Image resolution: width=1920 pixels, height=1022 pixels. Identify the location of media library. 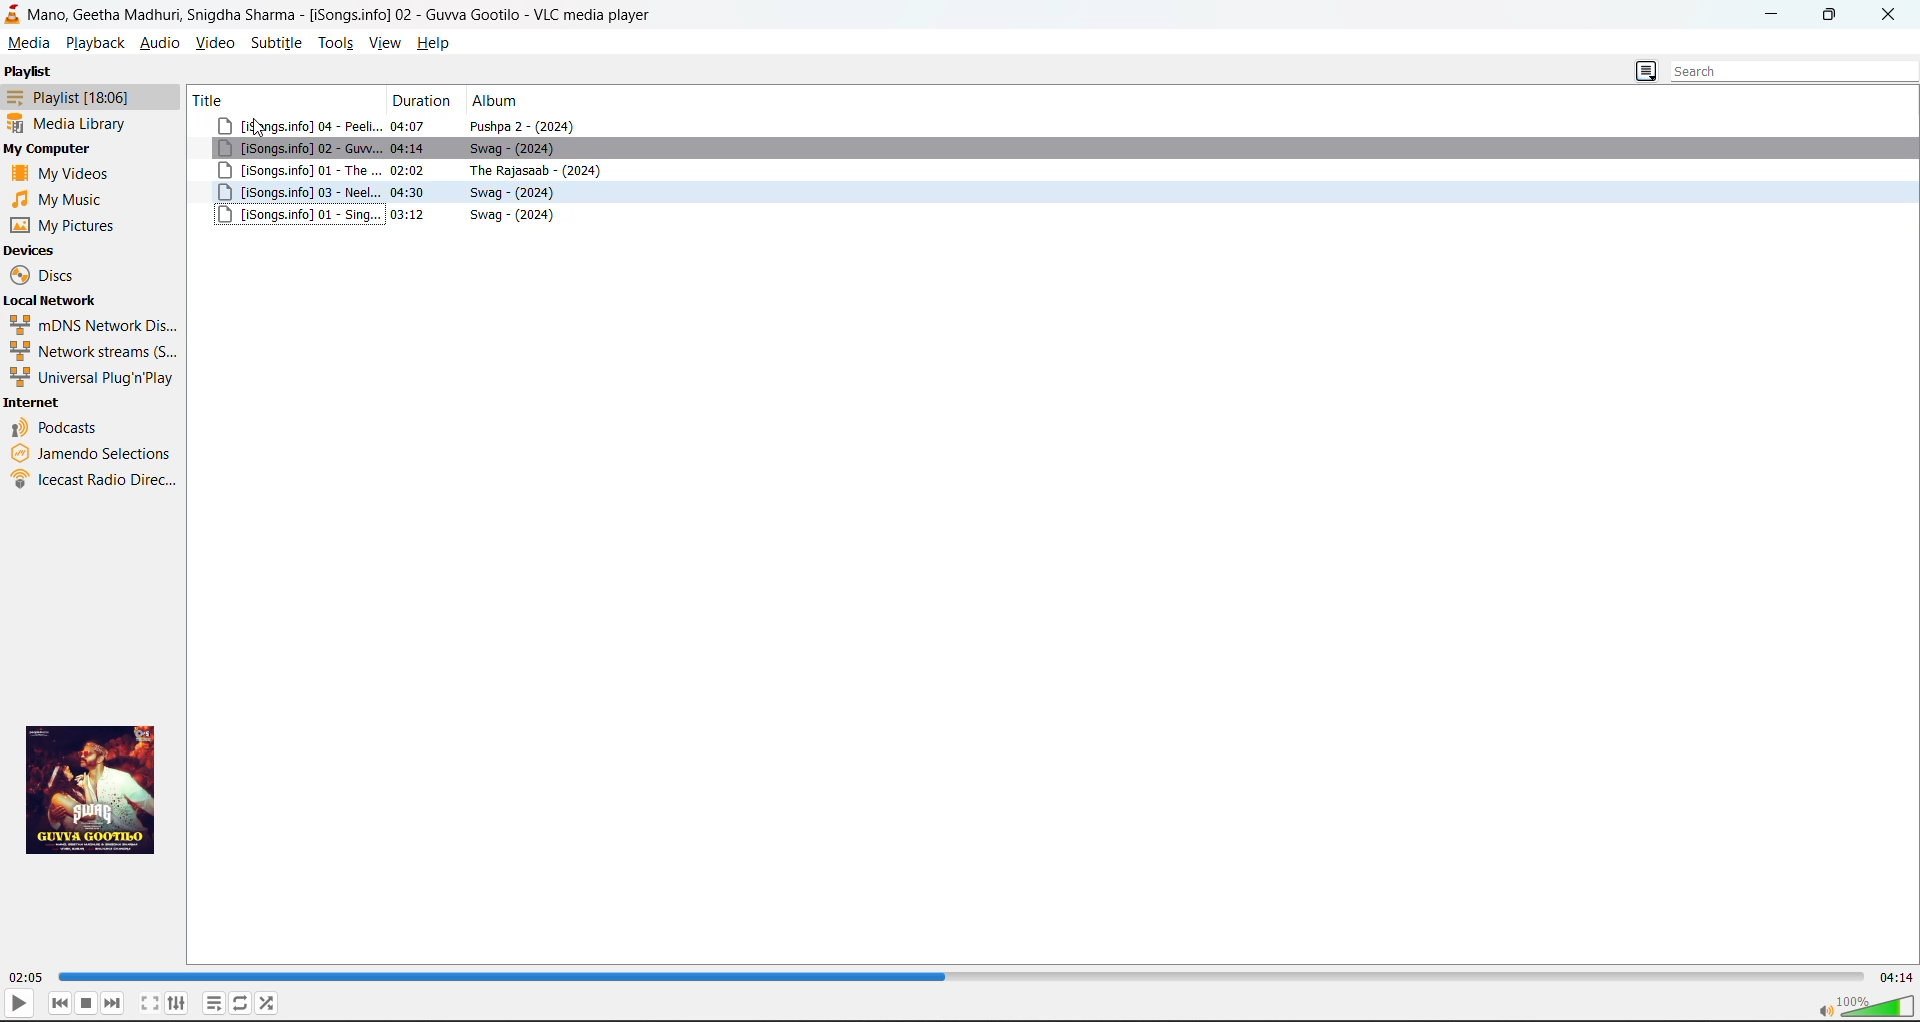
(73, 123).